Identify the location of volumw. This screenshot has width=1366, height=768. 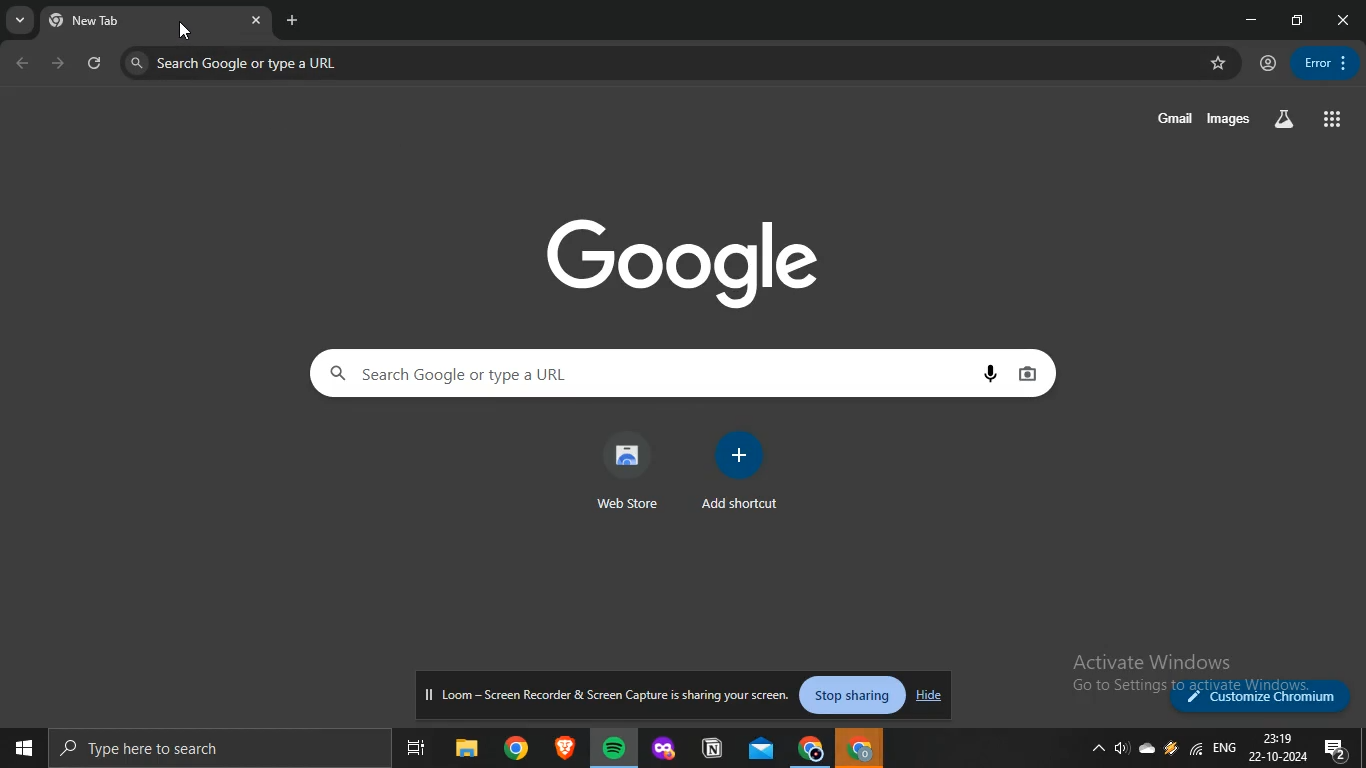
(1122, 748).